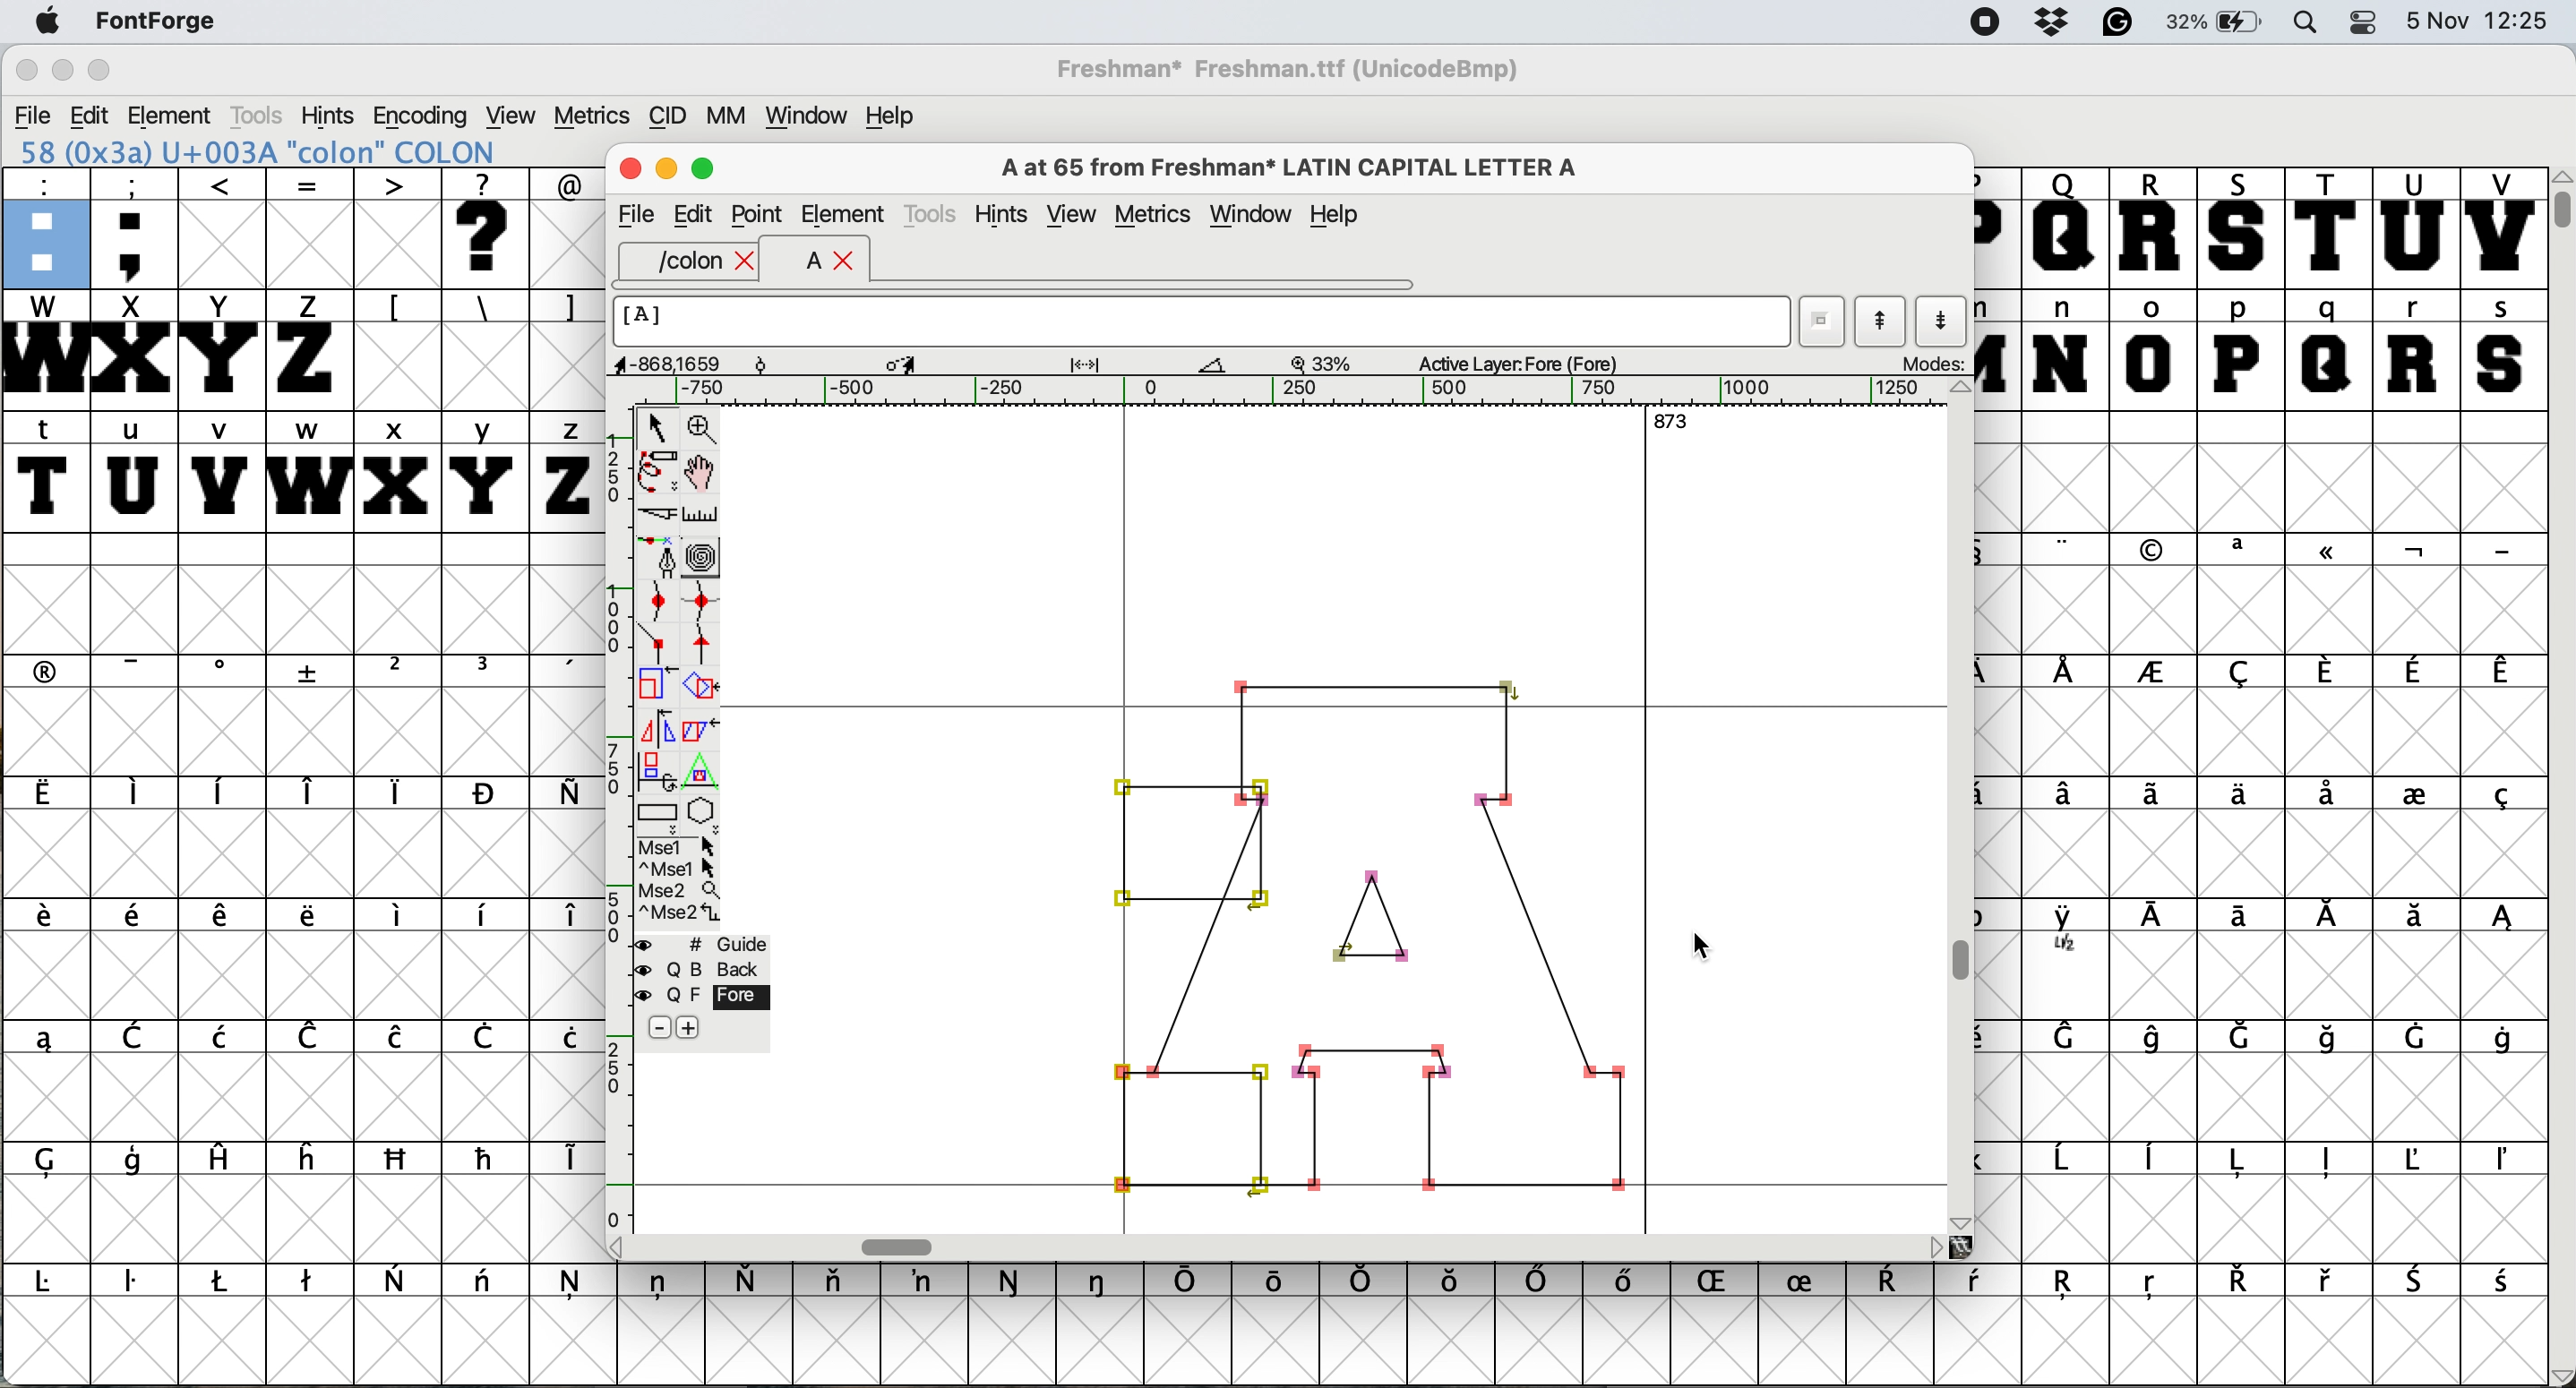 The height and width of the screenshot is (1388, 2576). Describe the element at coordinates (706, 553) in the screenshot. I see `change whether spiro is active or not` at that location.